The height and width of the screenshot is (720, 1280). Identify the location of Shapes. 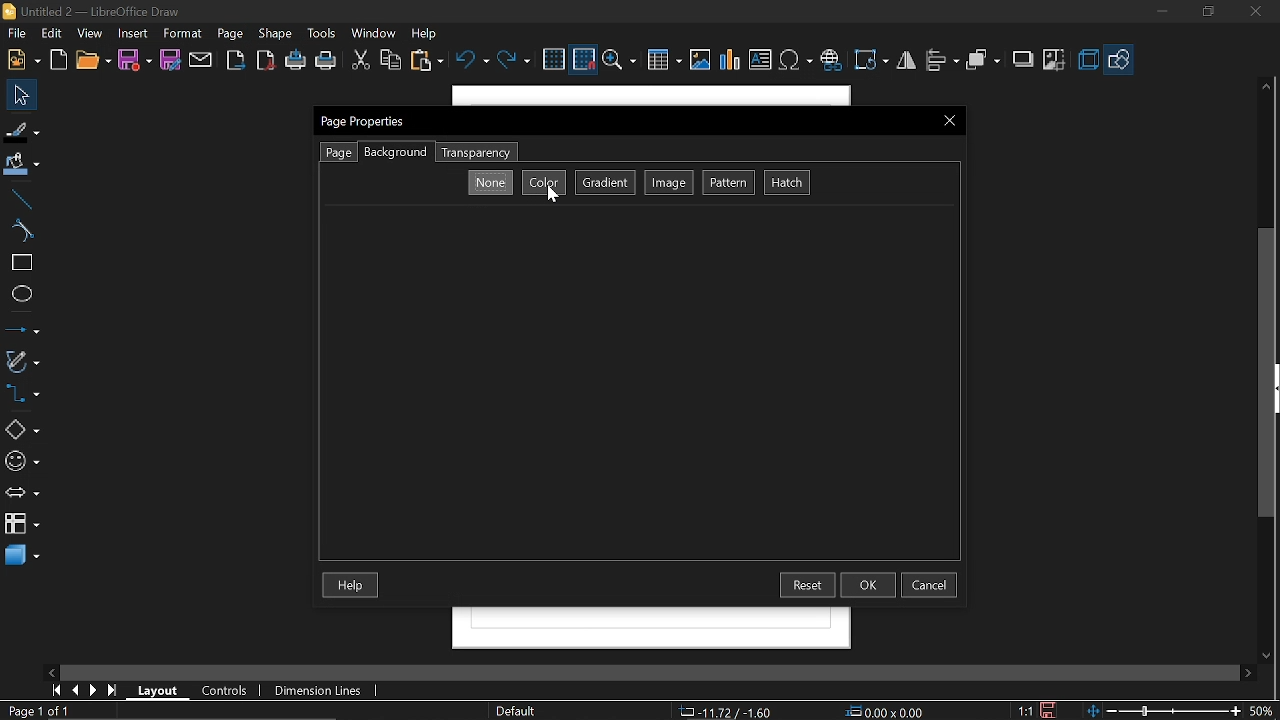
(22, 428).